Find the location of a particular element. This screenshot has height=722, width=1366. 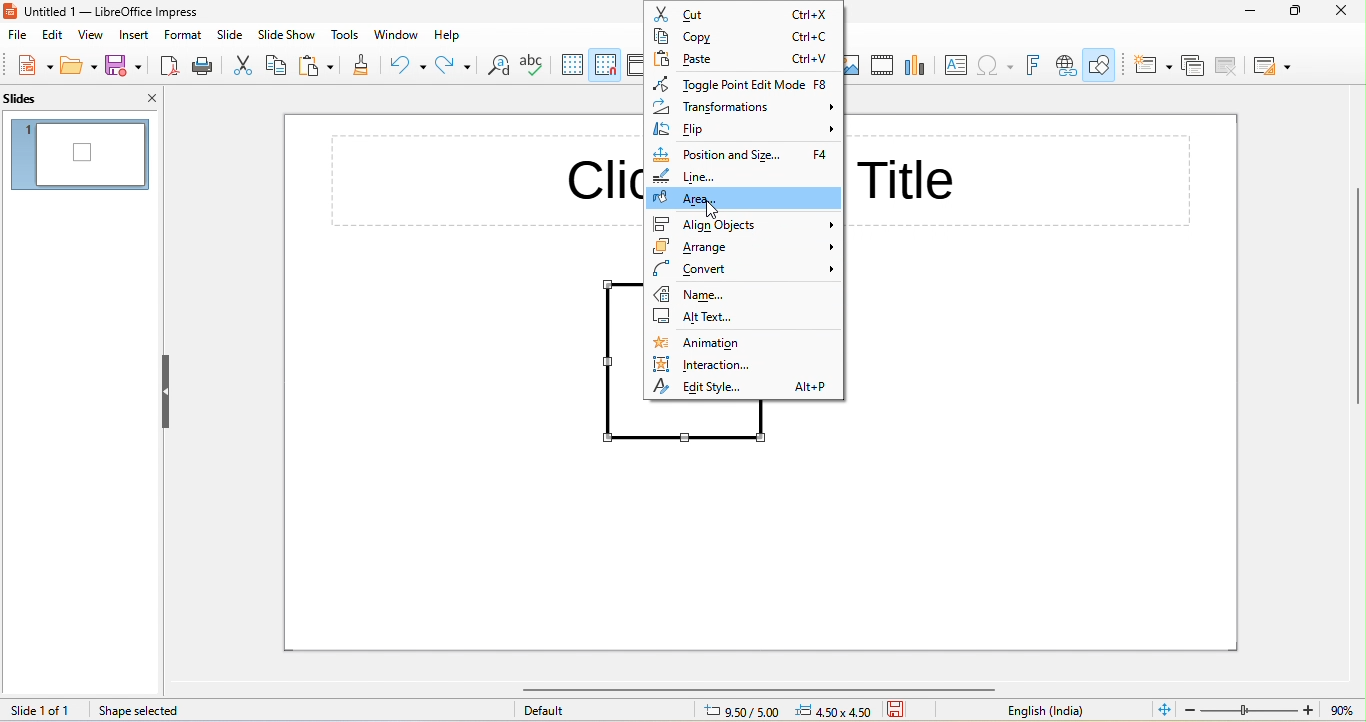

f8 is located at coordinates (827, 84).